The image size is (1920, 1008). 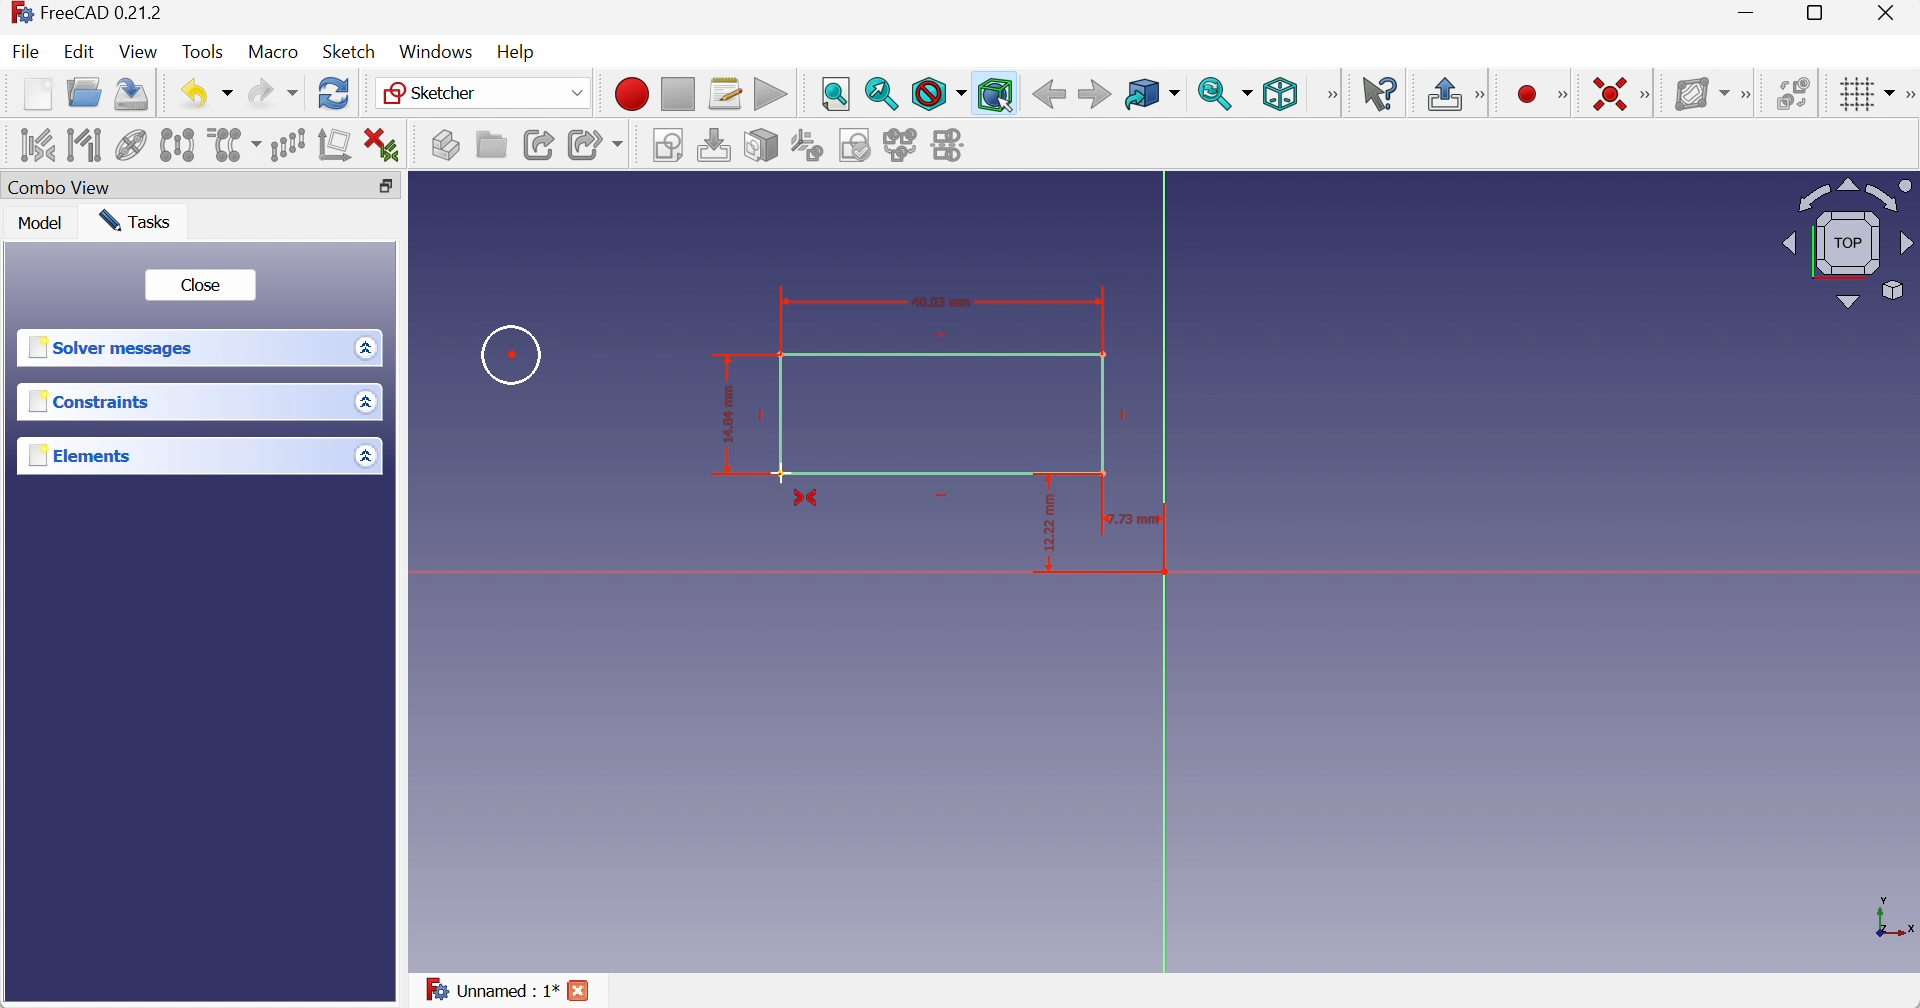 I want to click on Circle, so click(x=513, y=354).